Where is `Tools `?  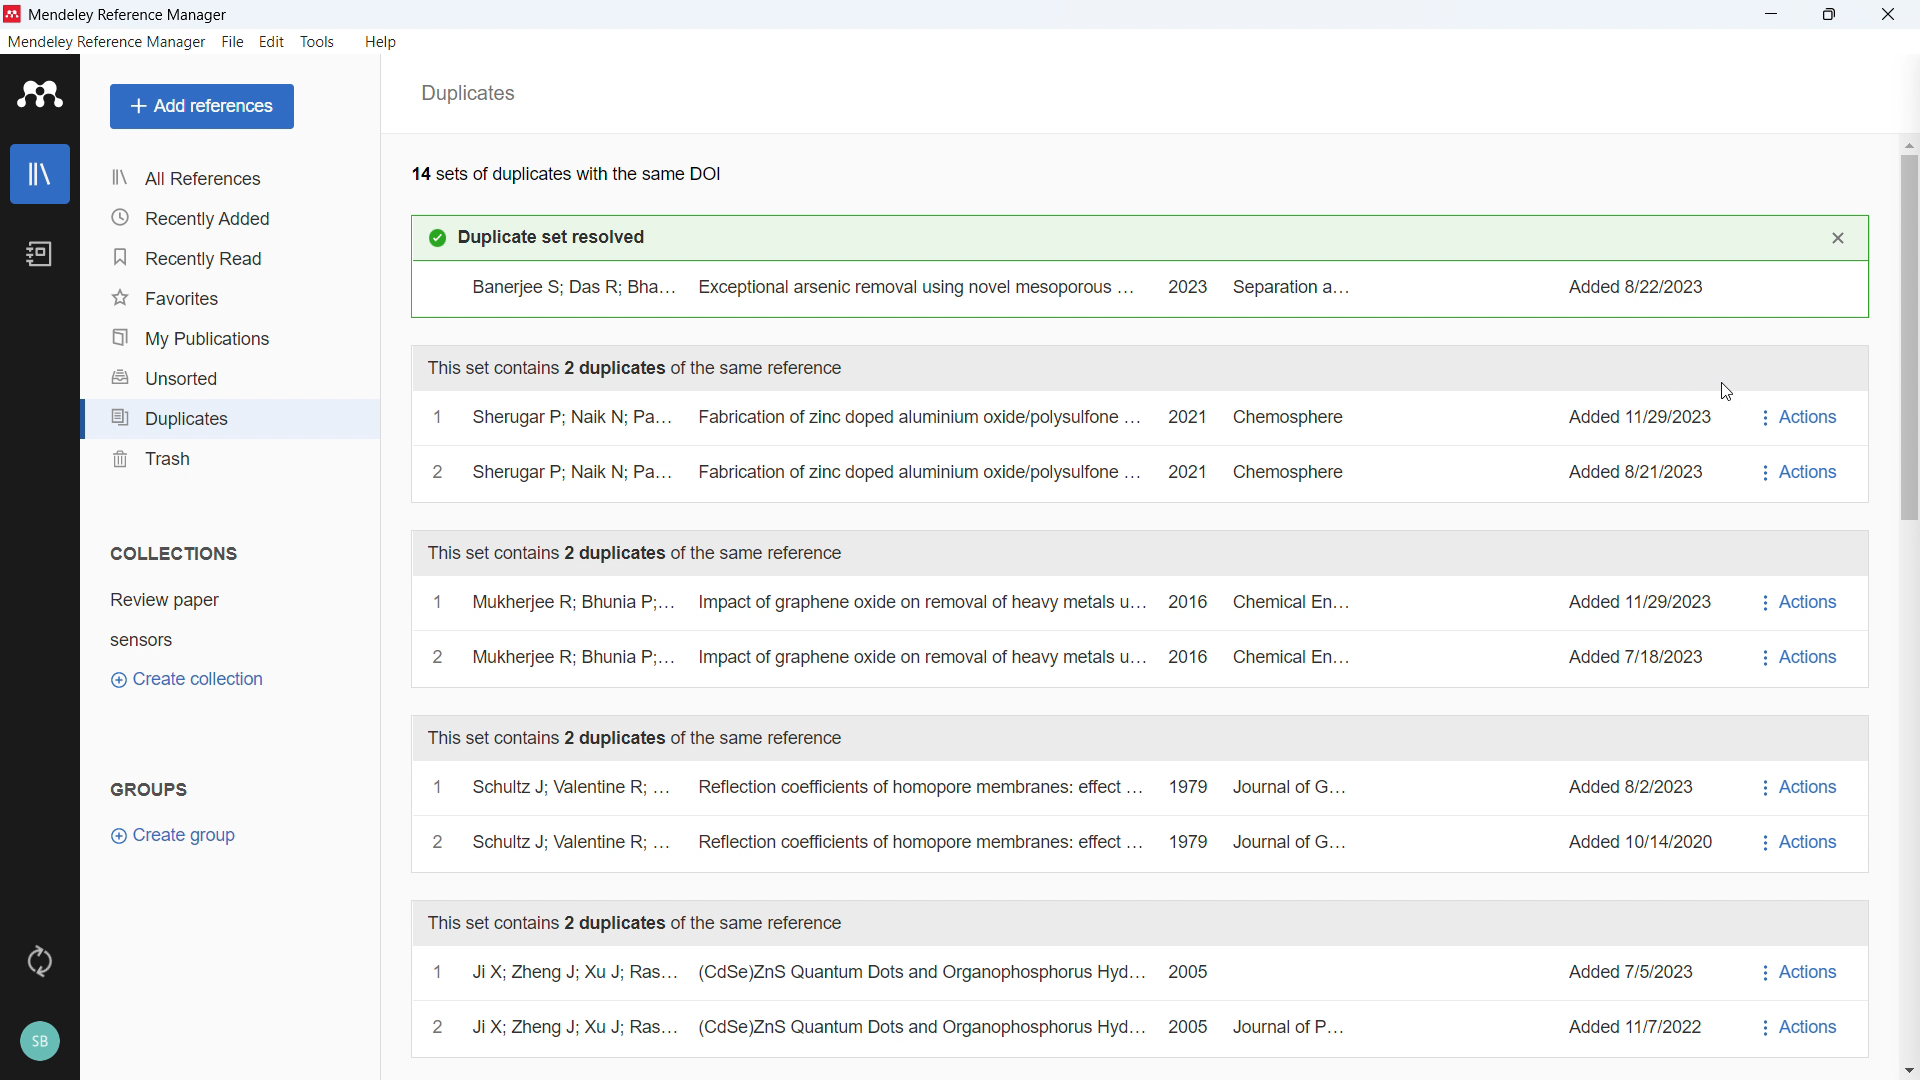
Tools  is located at coordinates (318, 43).